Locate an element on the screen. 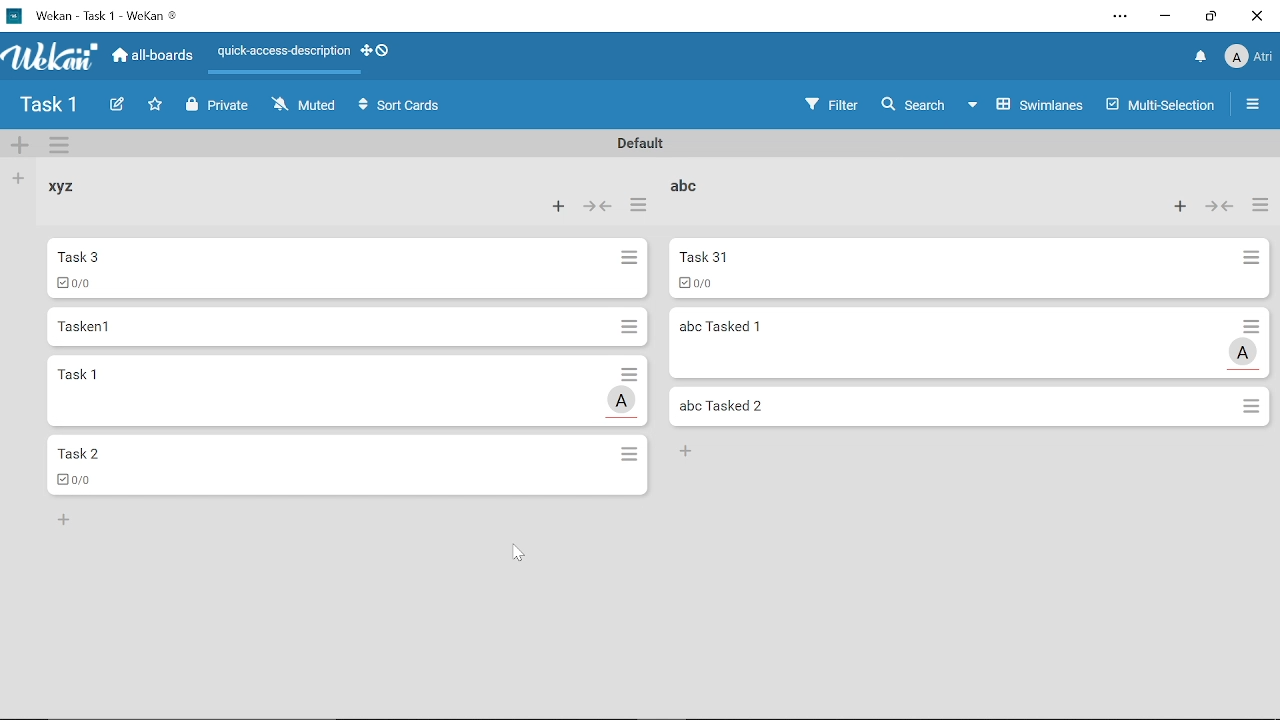  abc Tasked 2 is located at coordinates (966, 406).